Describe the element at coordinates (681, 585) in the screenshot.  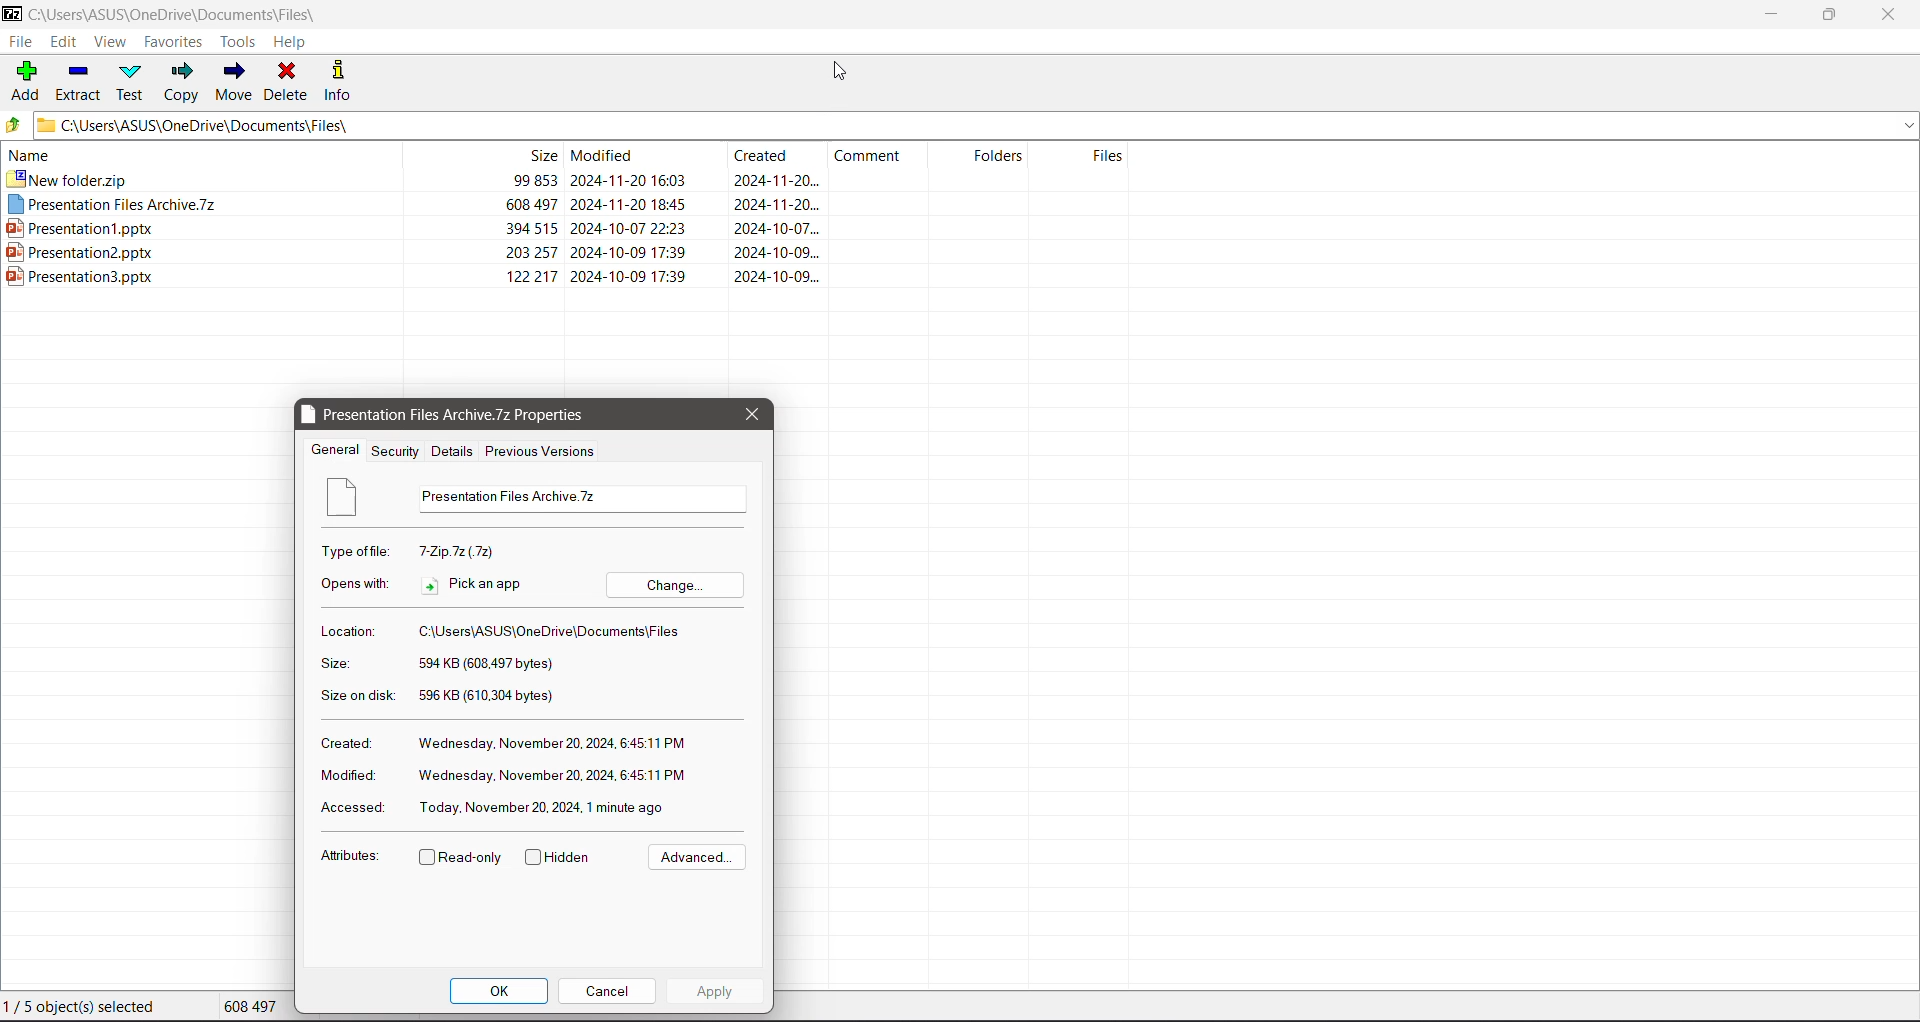
I see `Change - Click to change the app to open the selected file(s)` at that location.